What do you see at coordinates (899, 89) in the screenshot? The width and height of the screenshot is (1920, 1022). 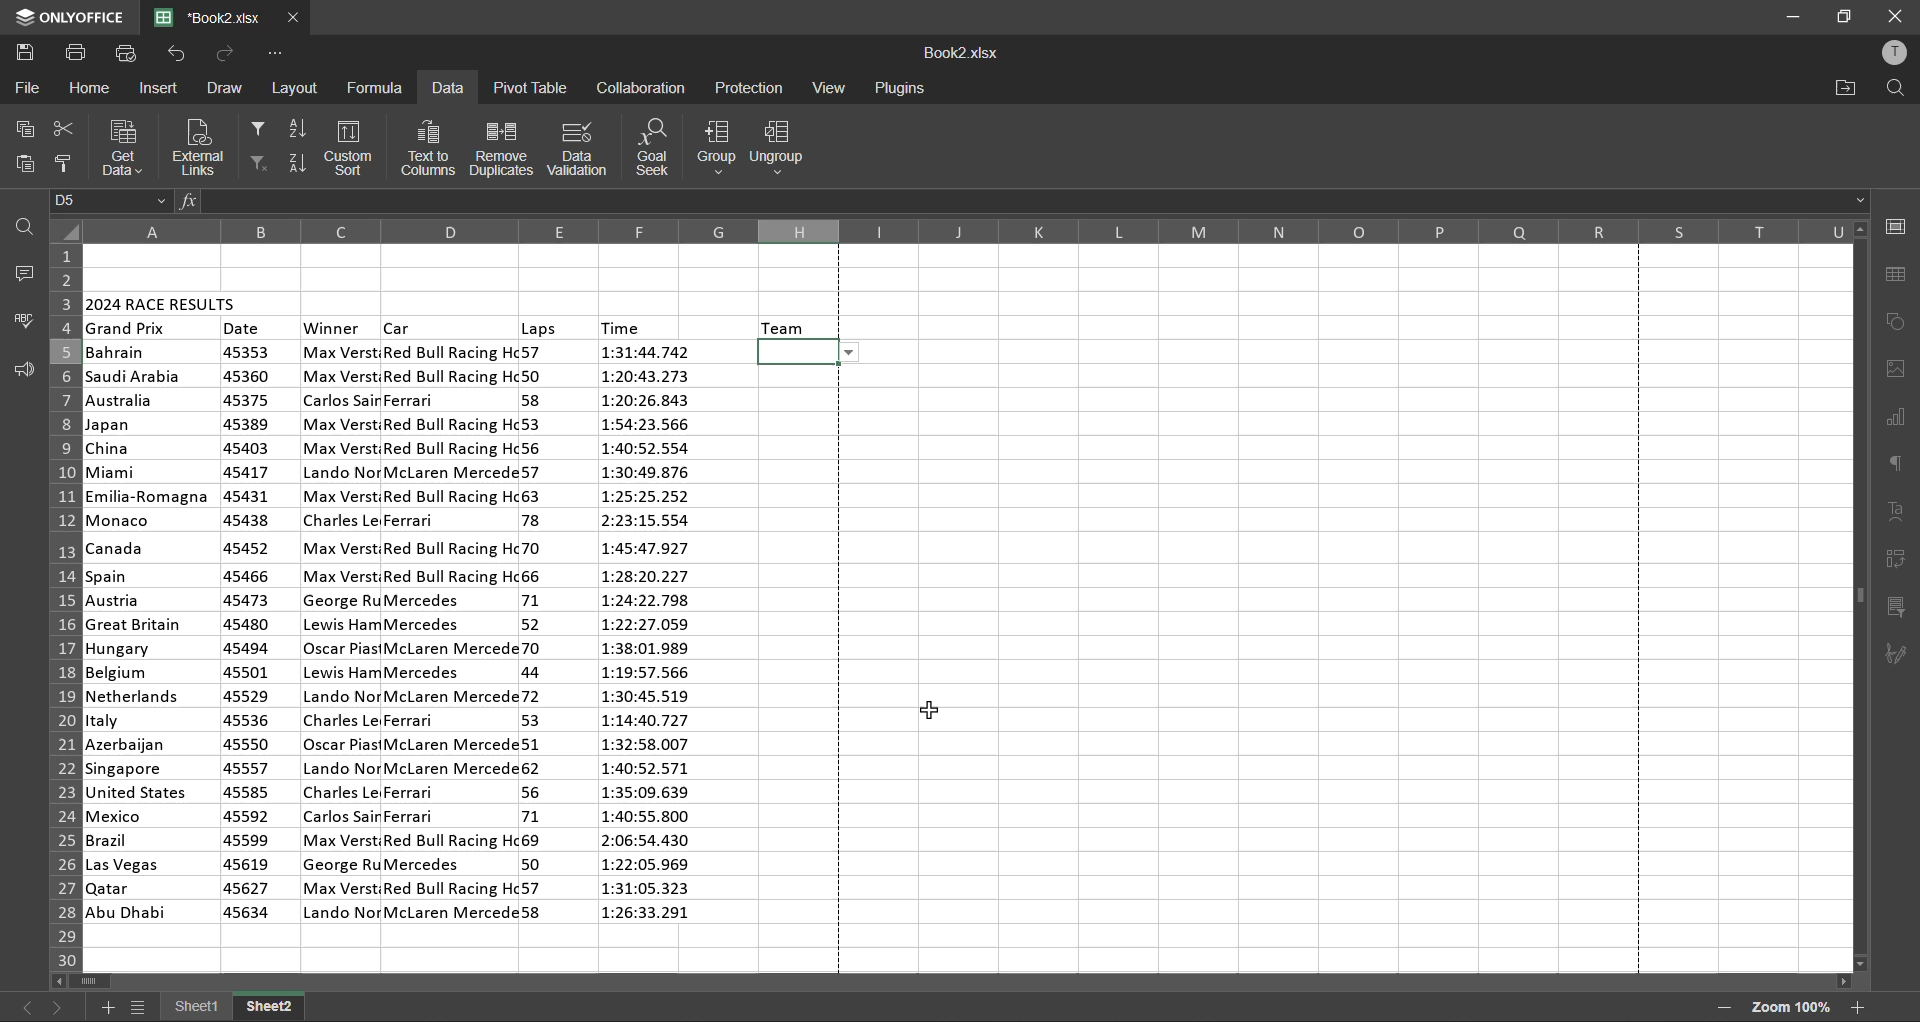 I see `plugins` at bounding box center [899, 89].